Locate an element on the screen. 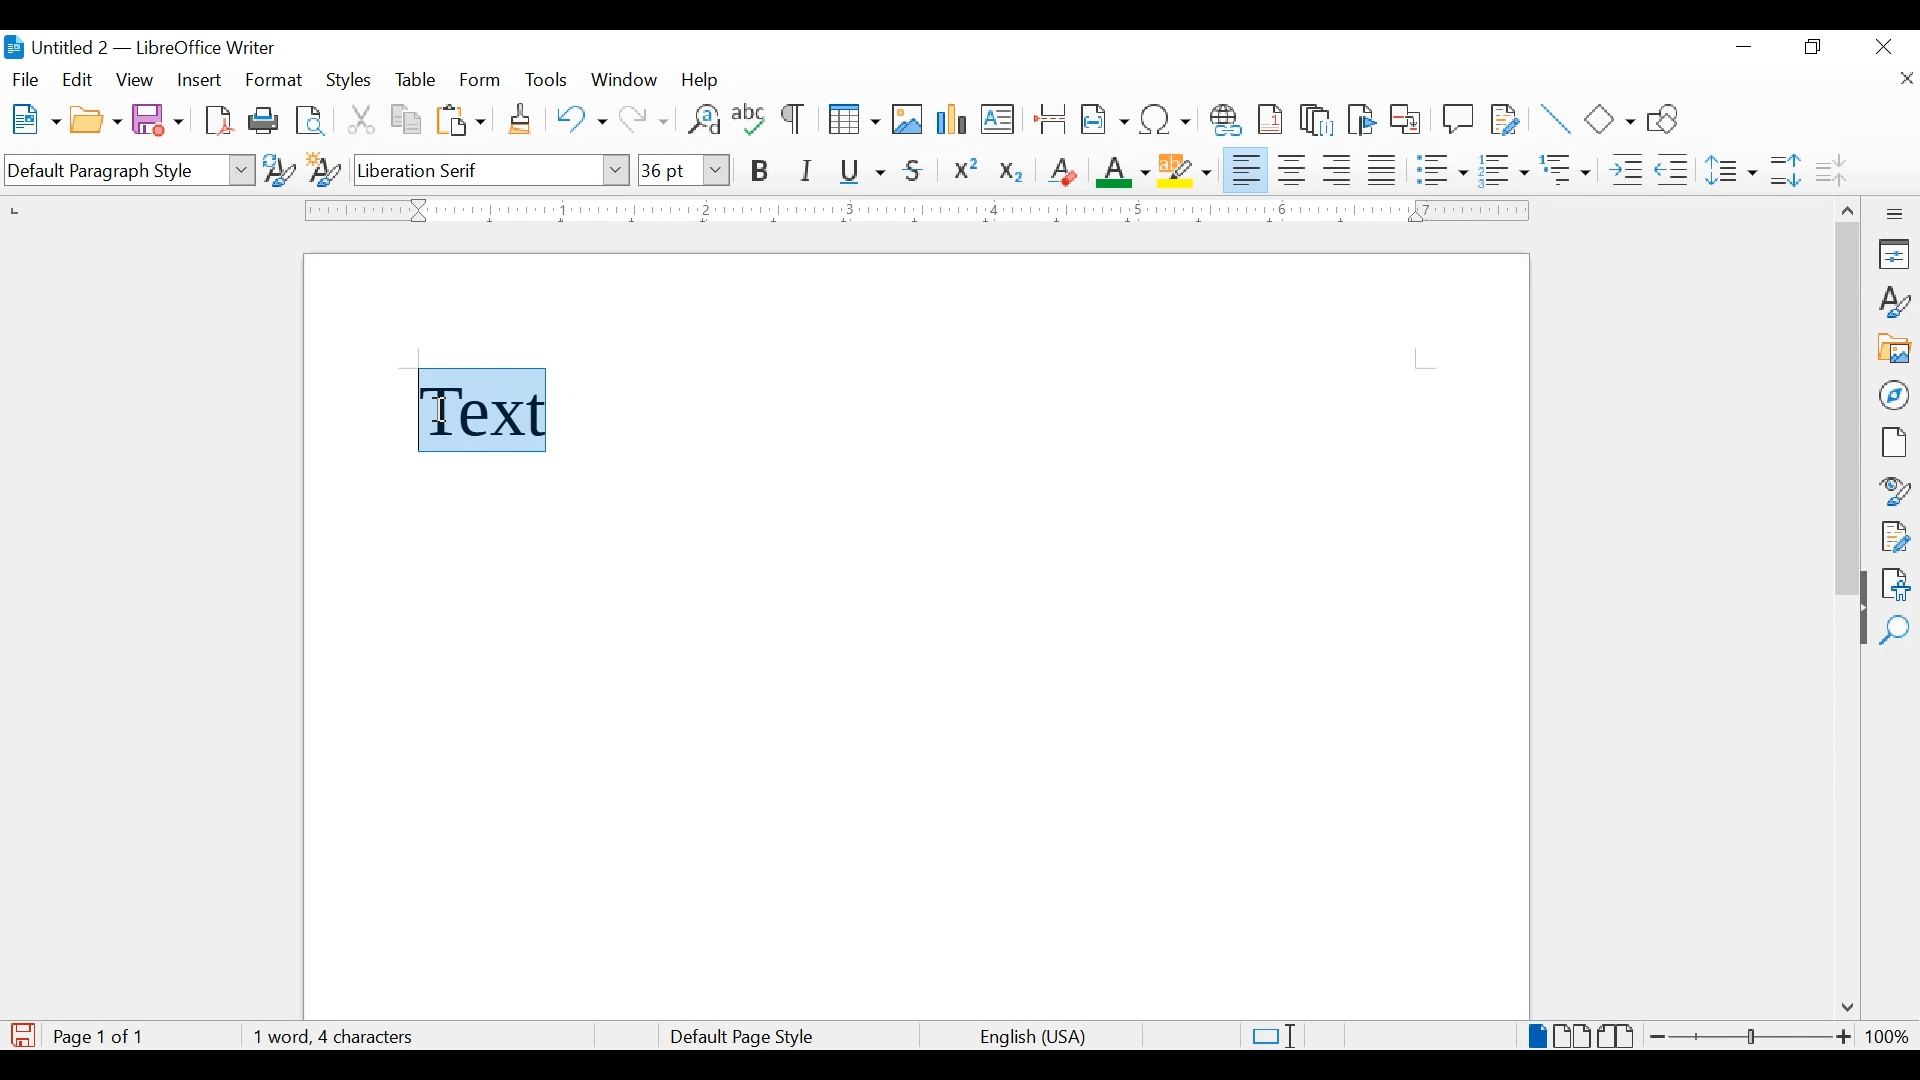 Image resolution: width=1920 pixels, height=1080 pixels. edit is located at coordinates (79, 79).